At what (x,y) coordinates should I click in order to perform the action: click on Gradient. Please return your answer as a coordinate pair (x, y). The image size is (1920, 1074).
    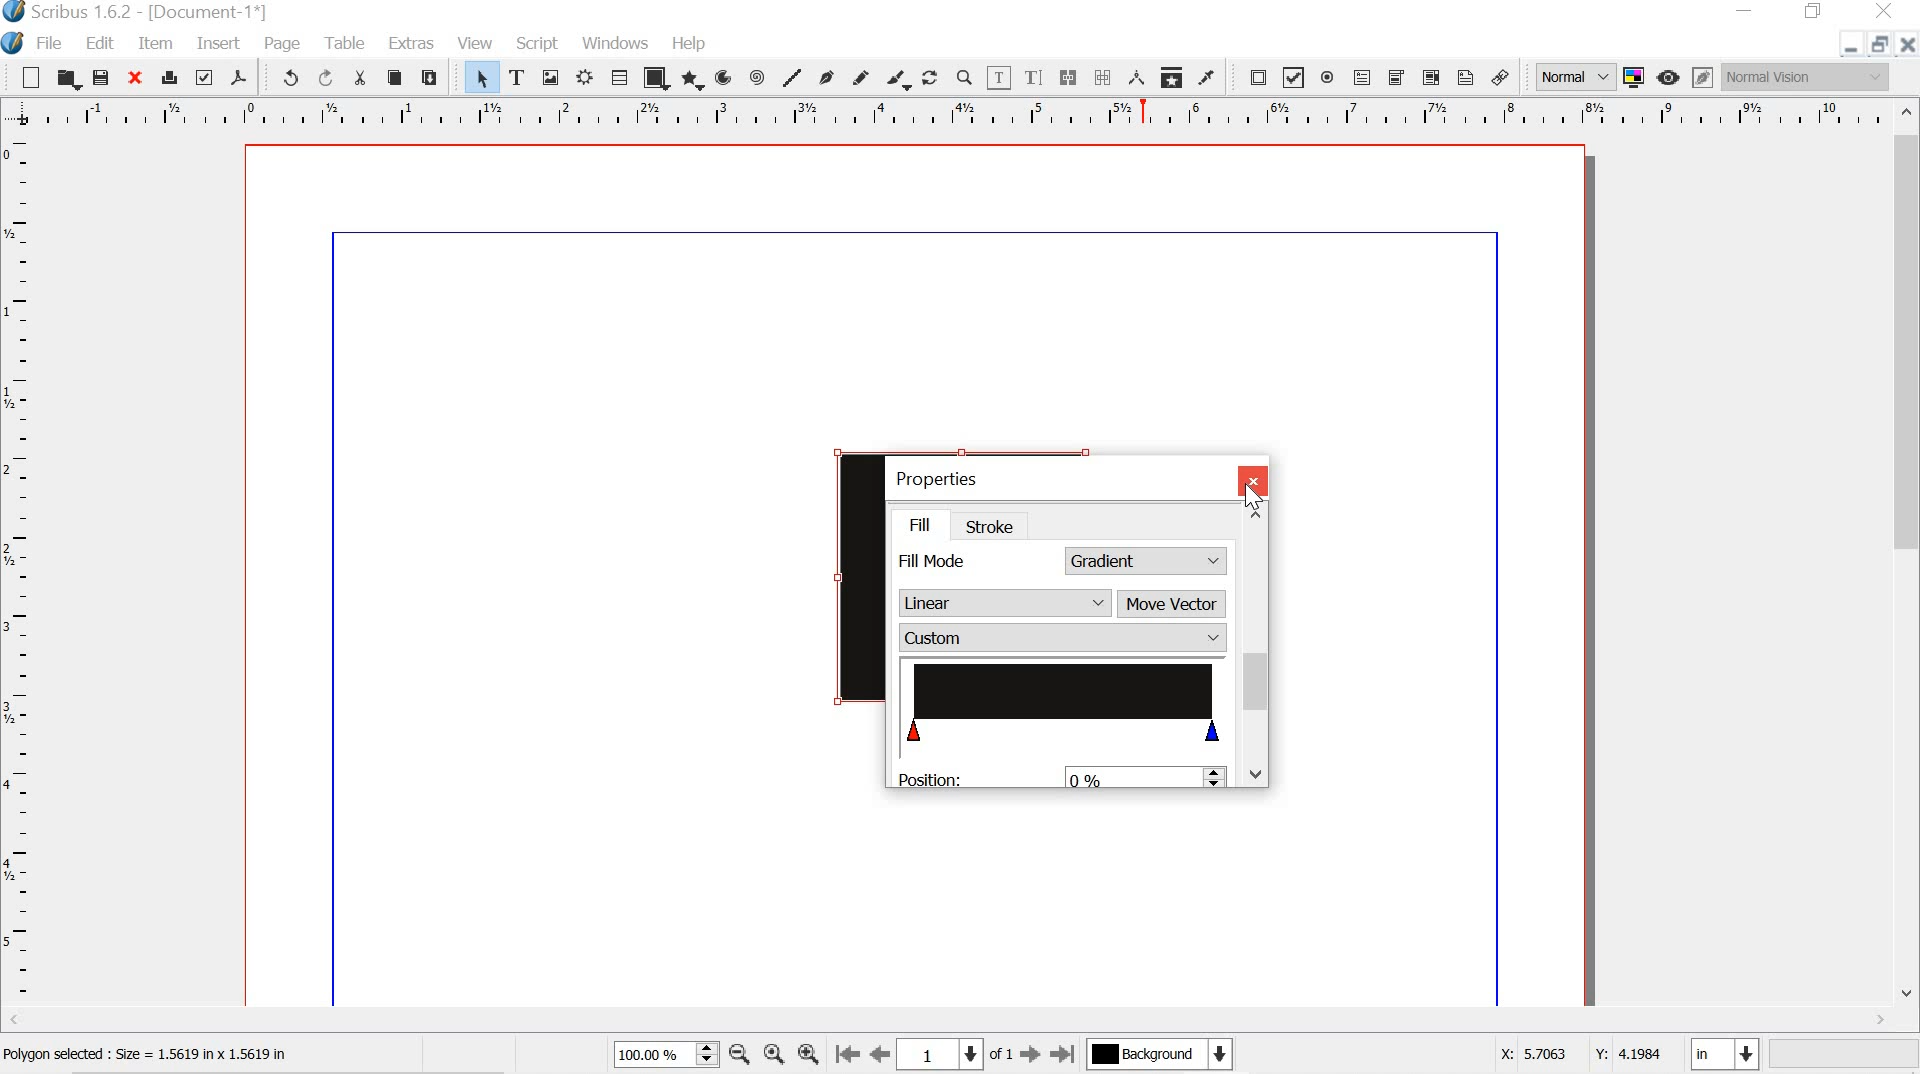
    Looking at the image, I should click on (1147, 557).